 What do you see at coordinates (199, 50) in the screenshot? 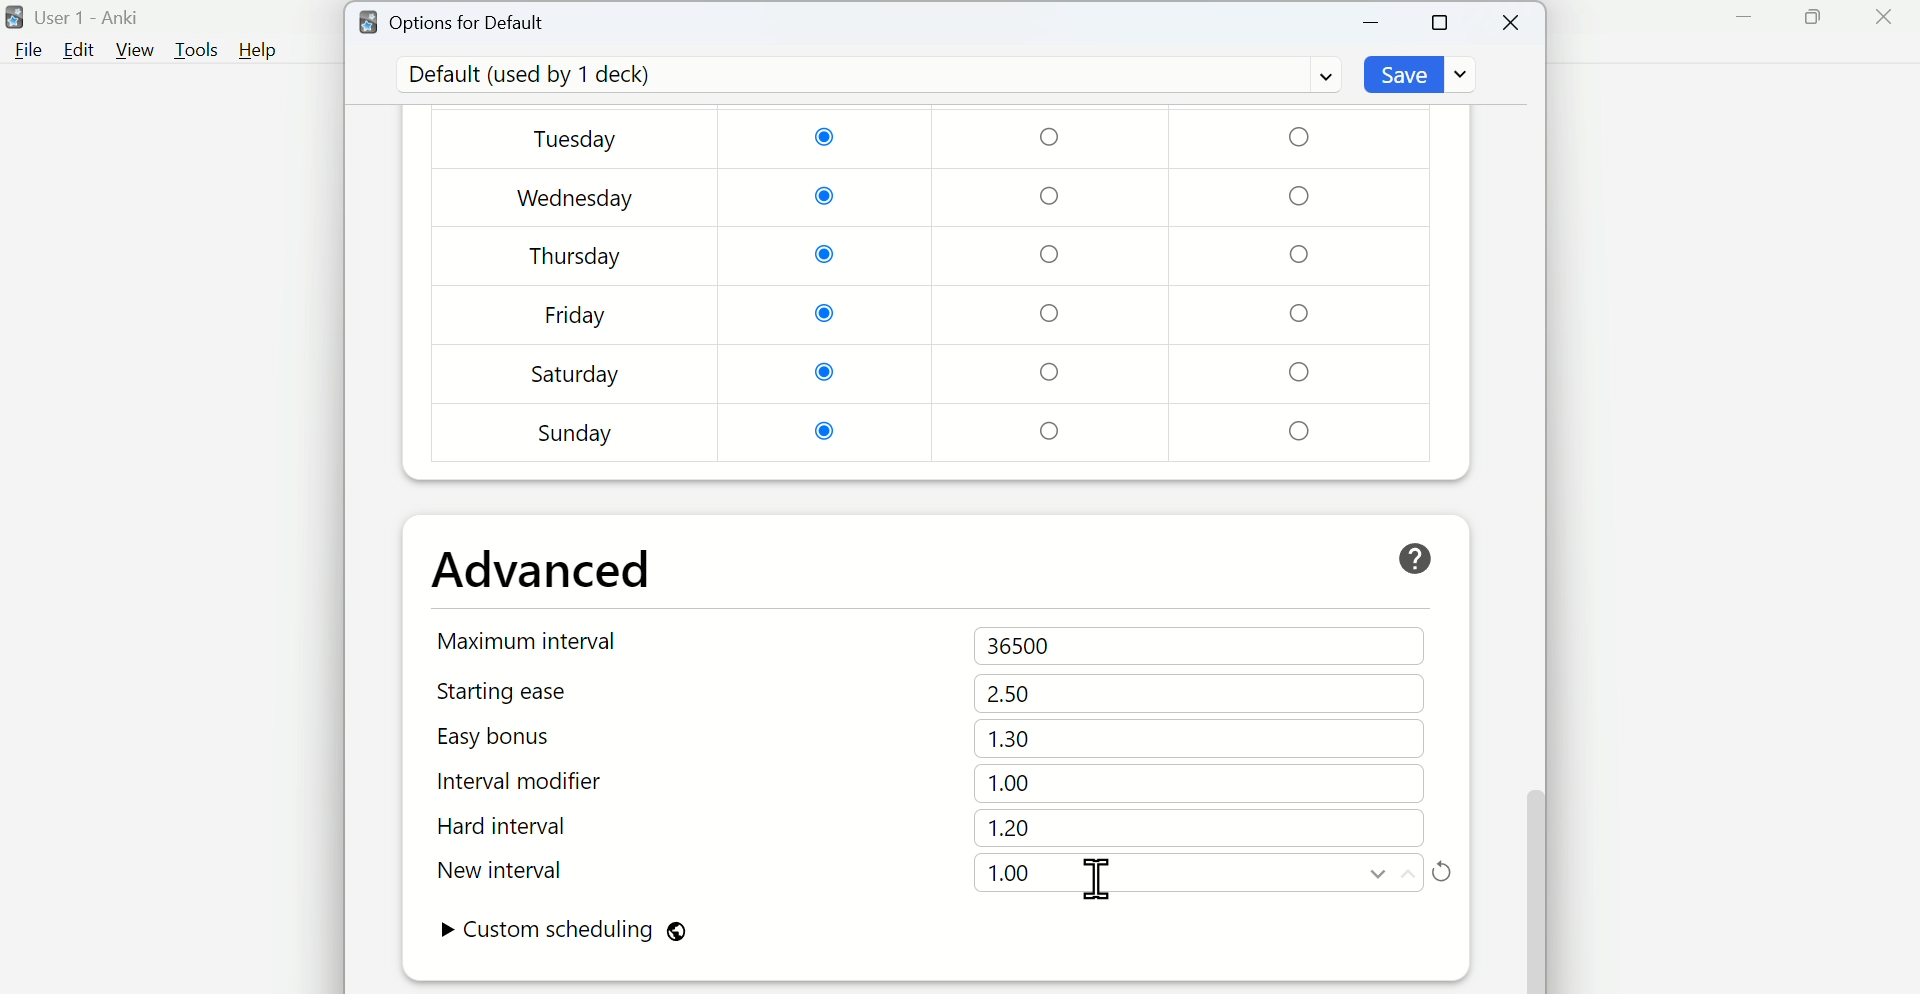
I see `Tools` at bounding box center [199, 50].